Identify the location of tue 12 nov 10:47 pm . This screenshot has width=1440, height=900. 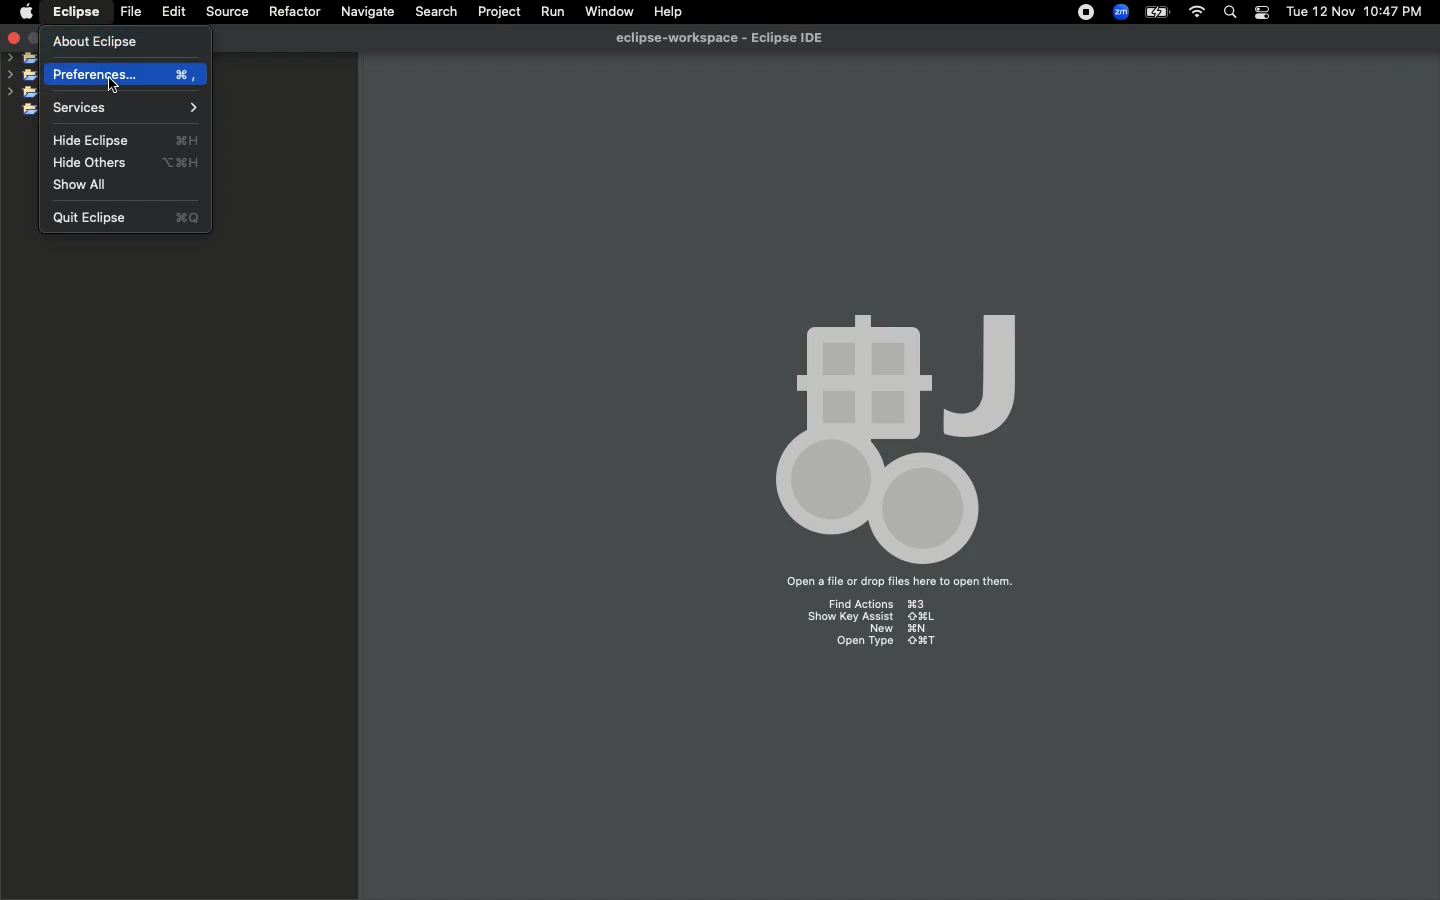
(1353, 10).